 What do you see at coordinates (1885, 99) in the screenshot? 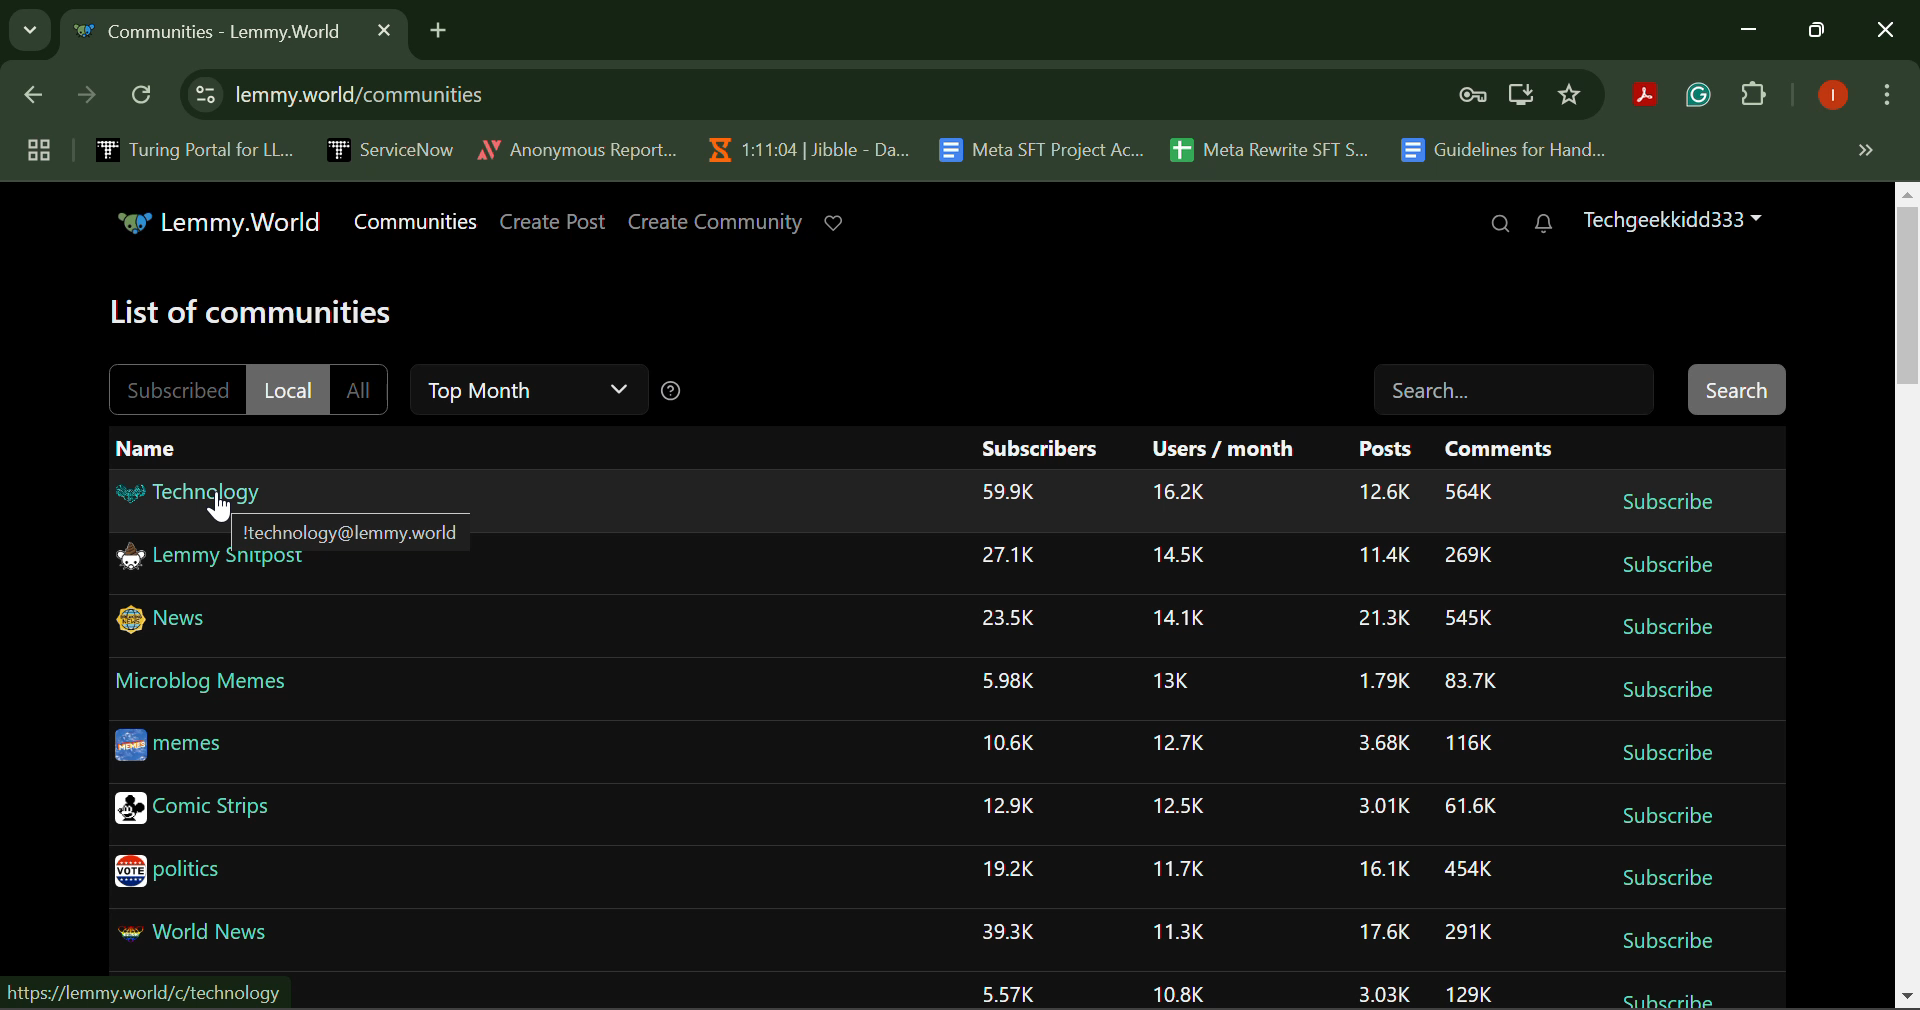
I see `More Options` at bounding box center [1885, 99].